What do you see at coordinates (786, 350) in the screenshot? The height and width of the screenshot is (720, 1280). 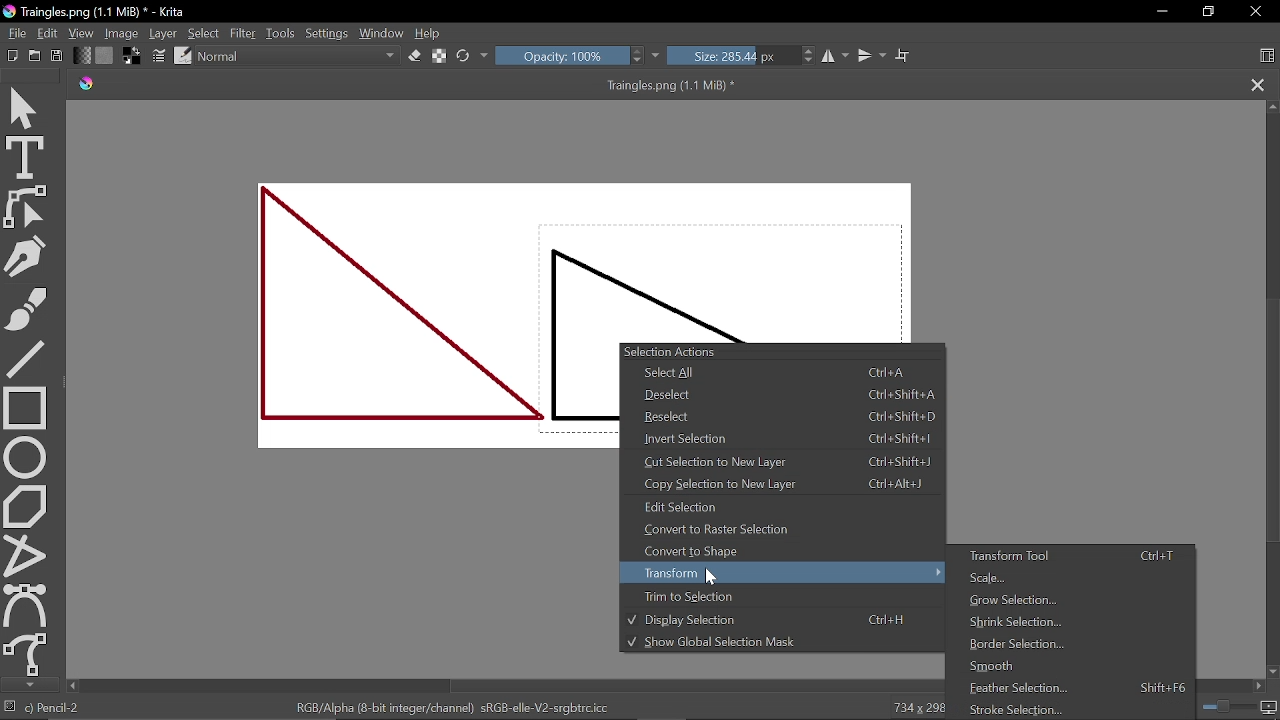 I see `Selection Actions` at bounding box center [786, 350].